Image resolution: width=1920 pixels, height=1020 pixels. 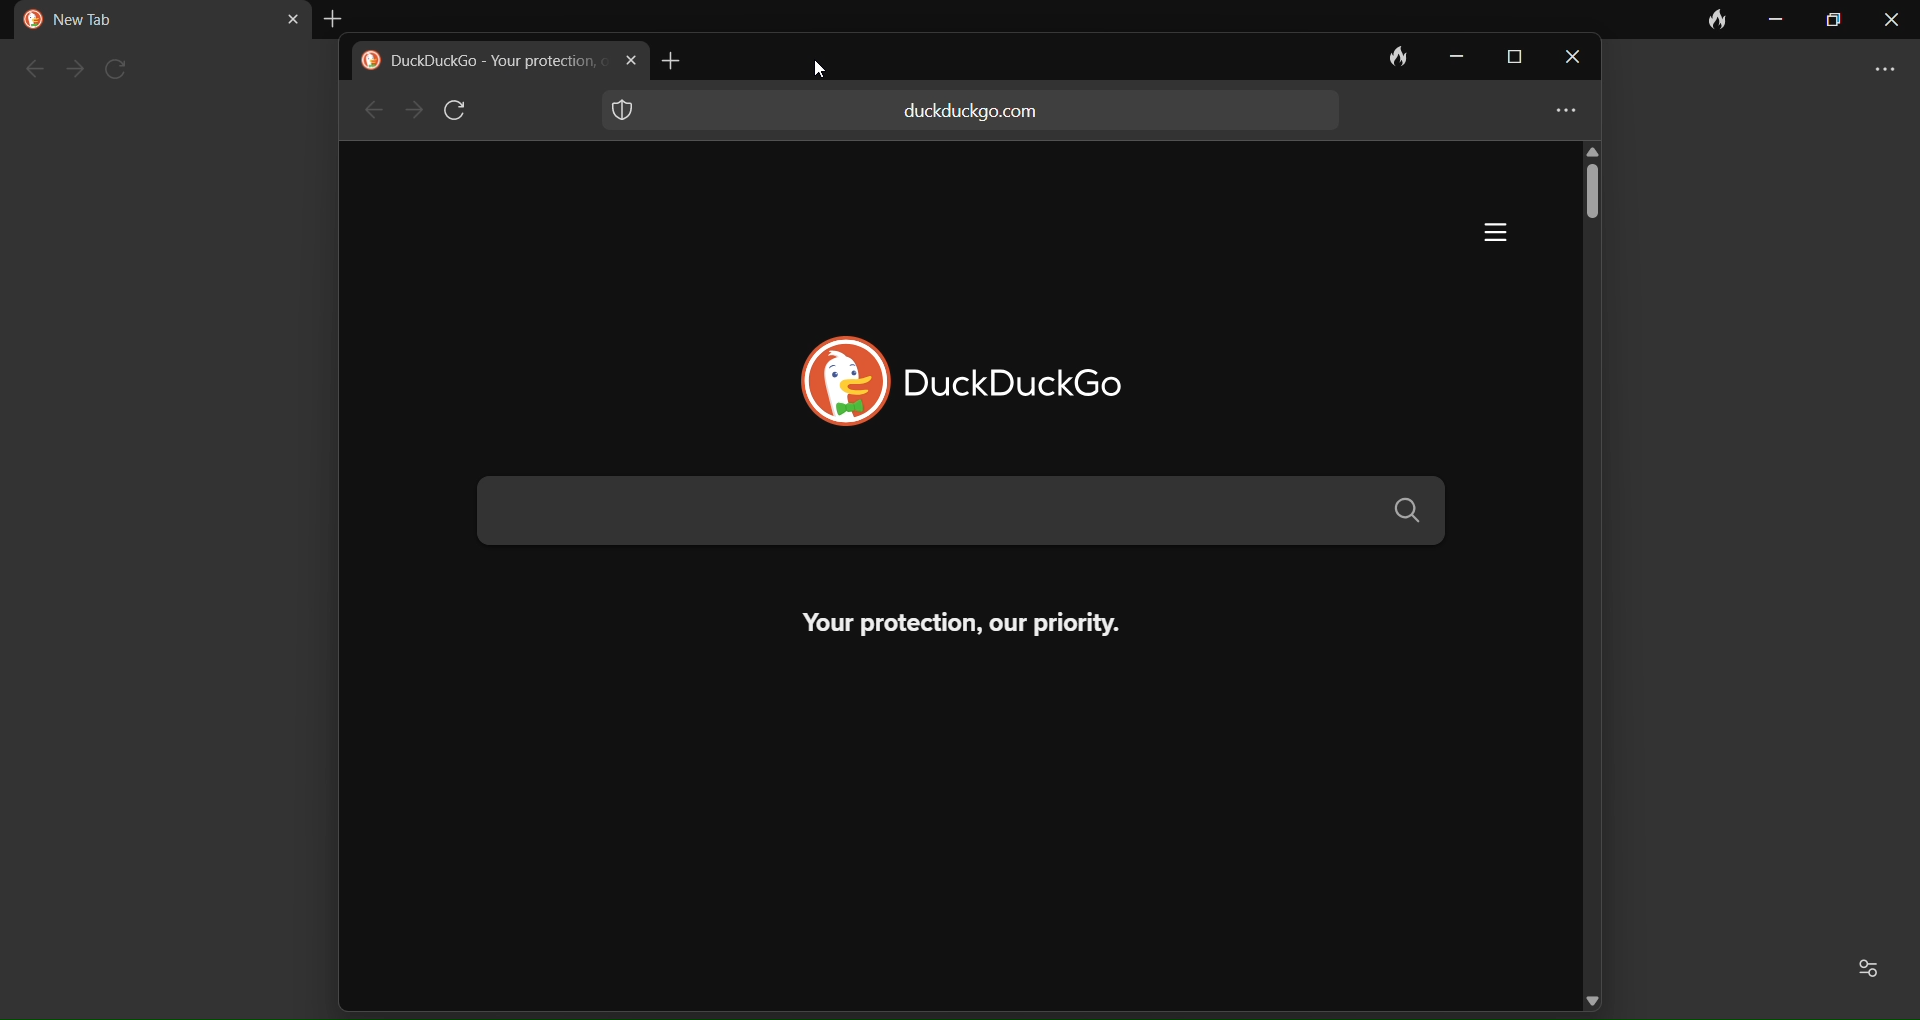 What do you see at coordinates (1720, 20) in the screenshot?
I see `clear data` at bounding box center [1720, 20].